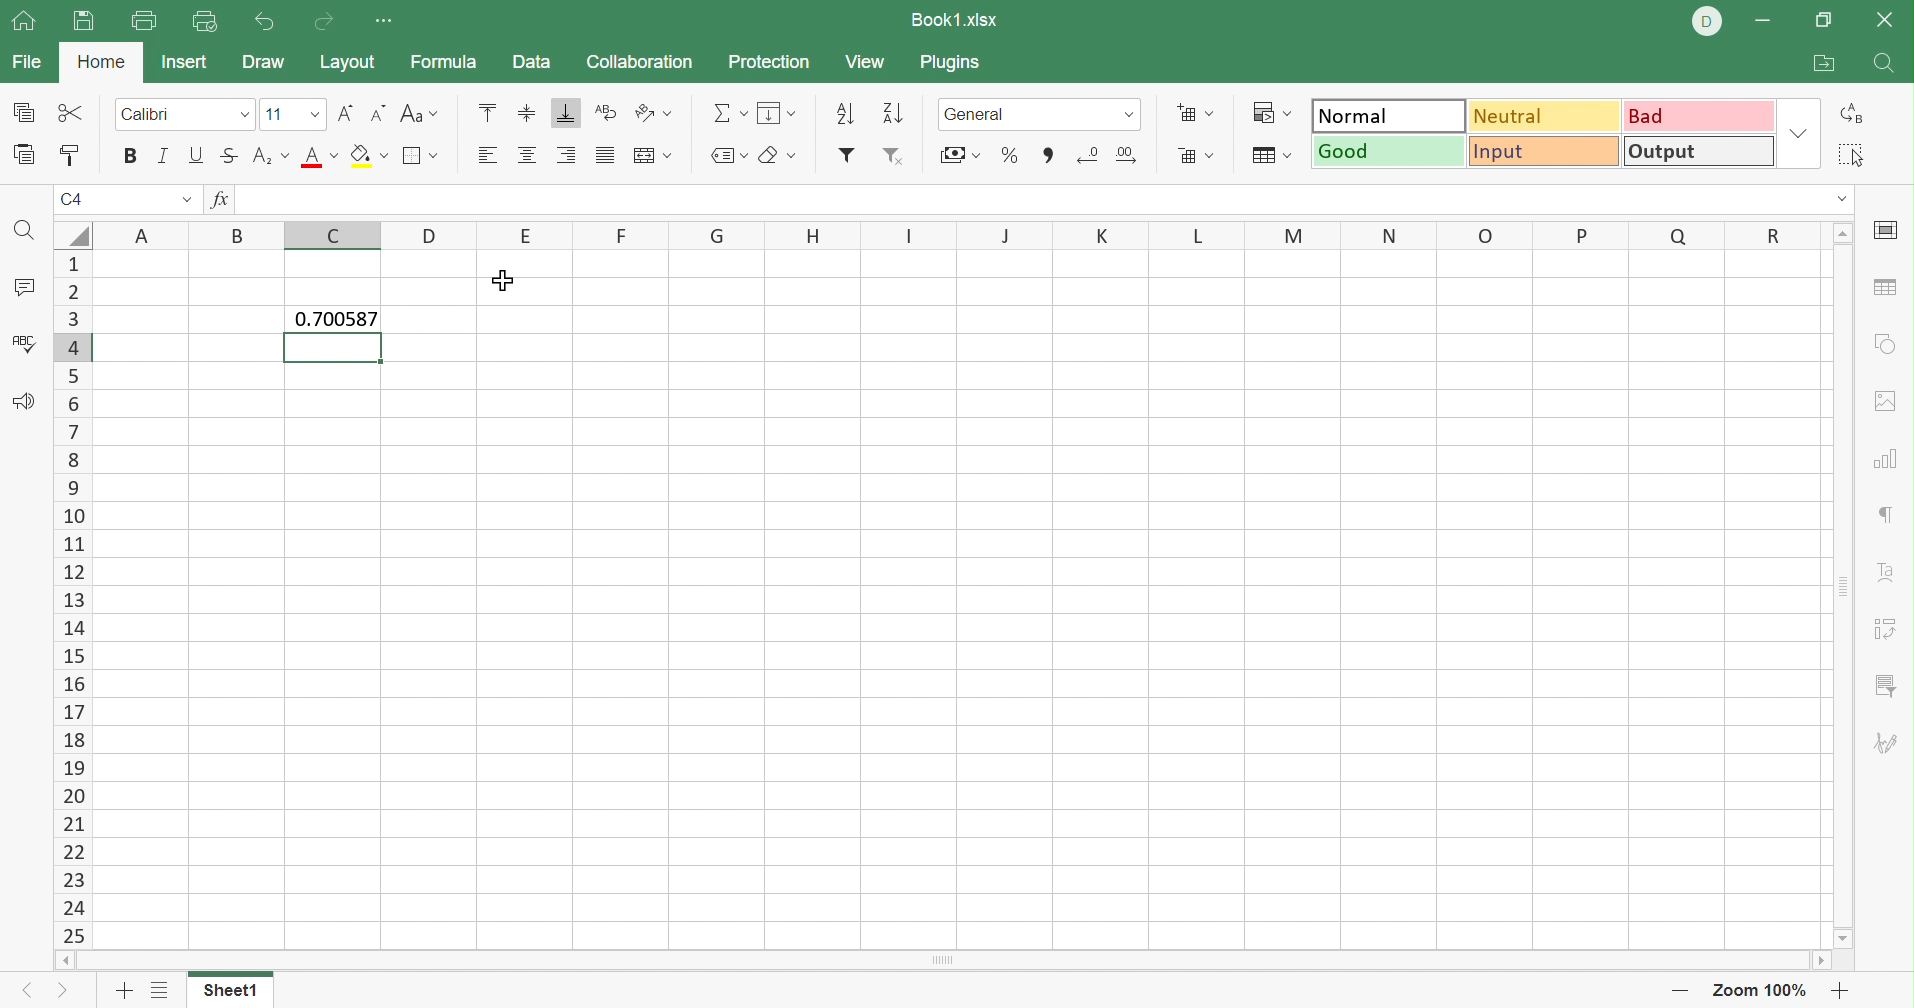 The height and width of the screenshot is (1008, 1914). I want to click on Draw, so click(262, 59).